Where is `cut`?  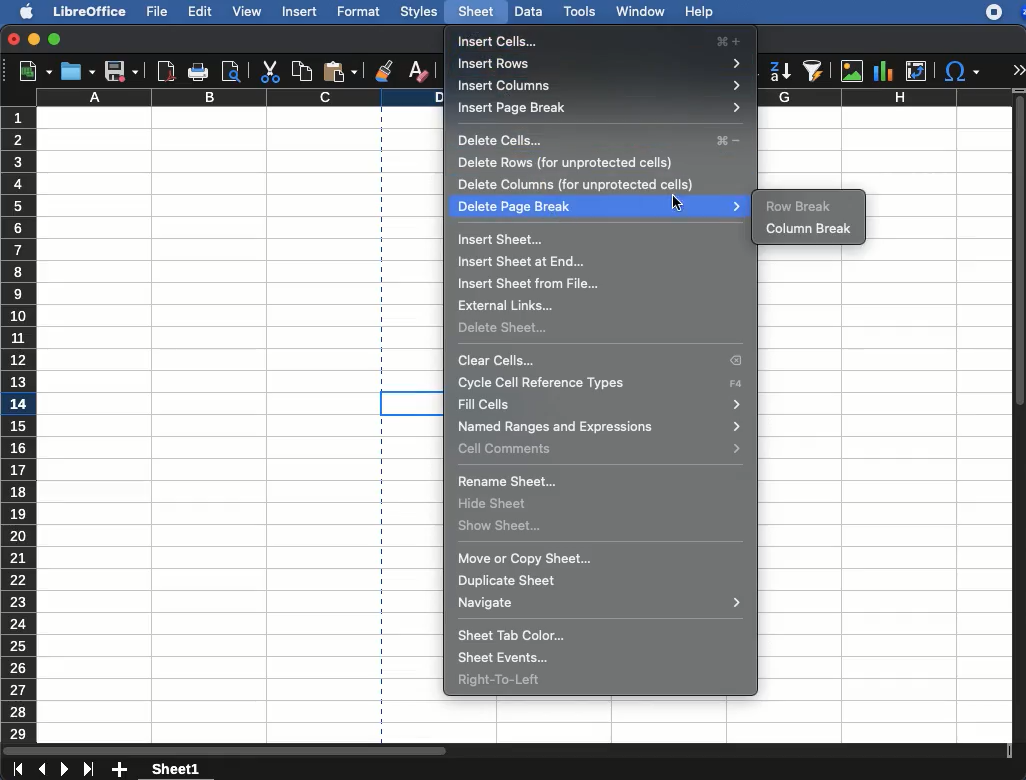 cut is located at coordinates (269, 73).